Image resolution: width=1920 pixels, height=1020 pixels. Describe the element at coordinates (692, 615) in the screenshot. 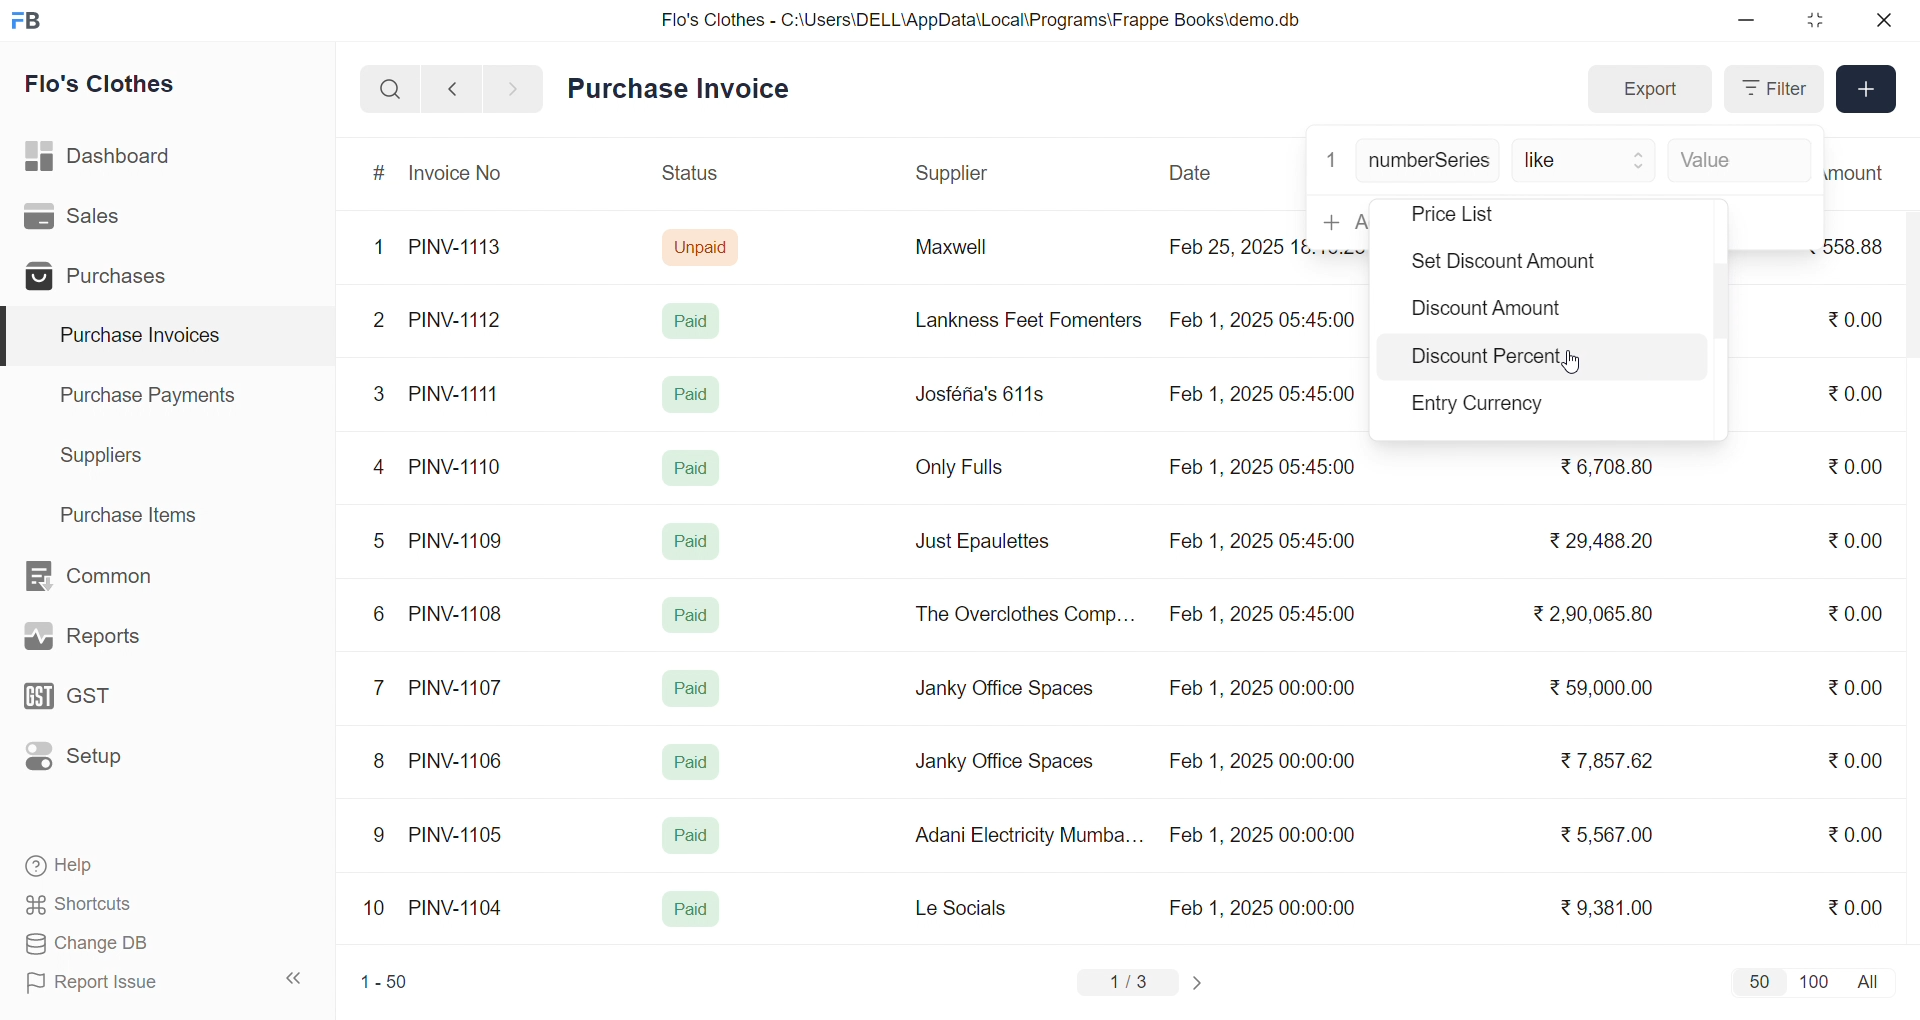

I see `Paid` at that location.